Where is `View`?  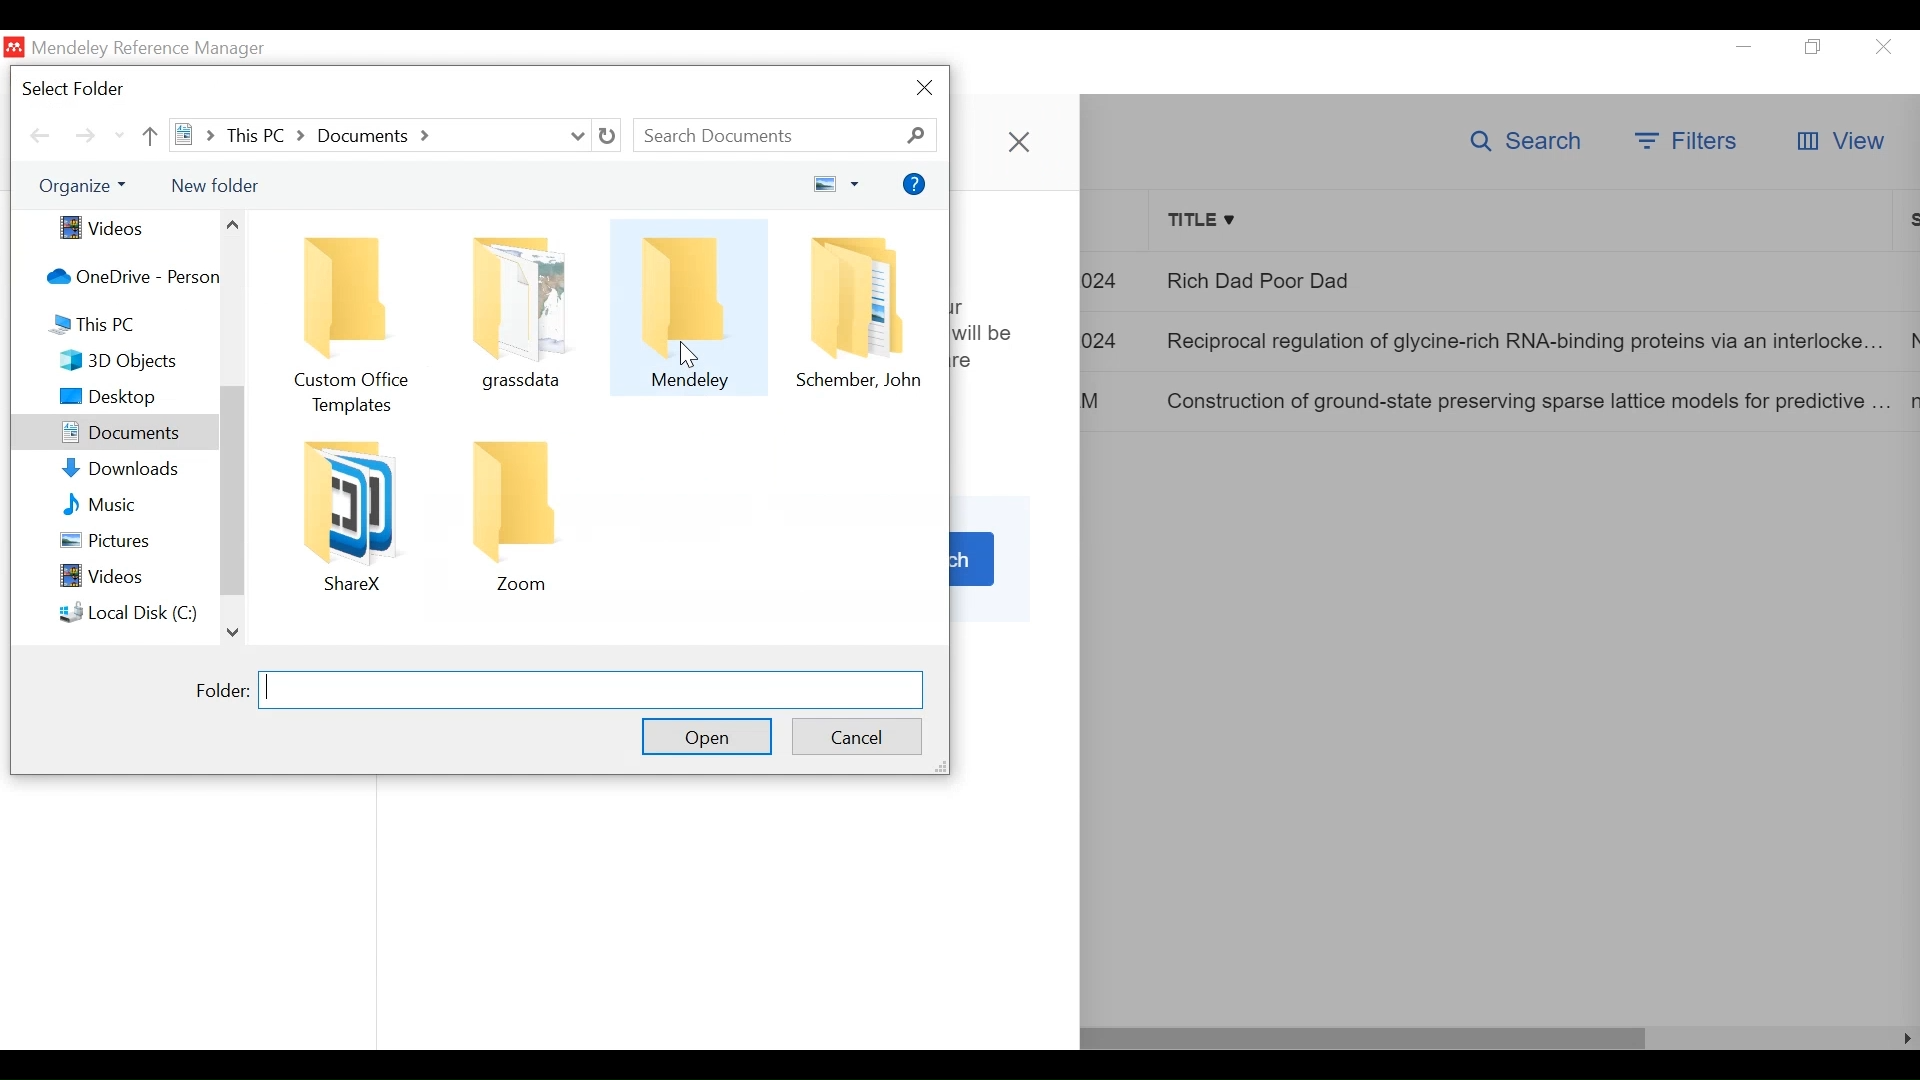
View is located at coordinates (1839, 142).